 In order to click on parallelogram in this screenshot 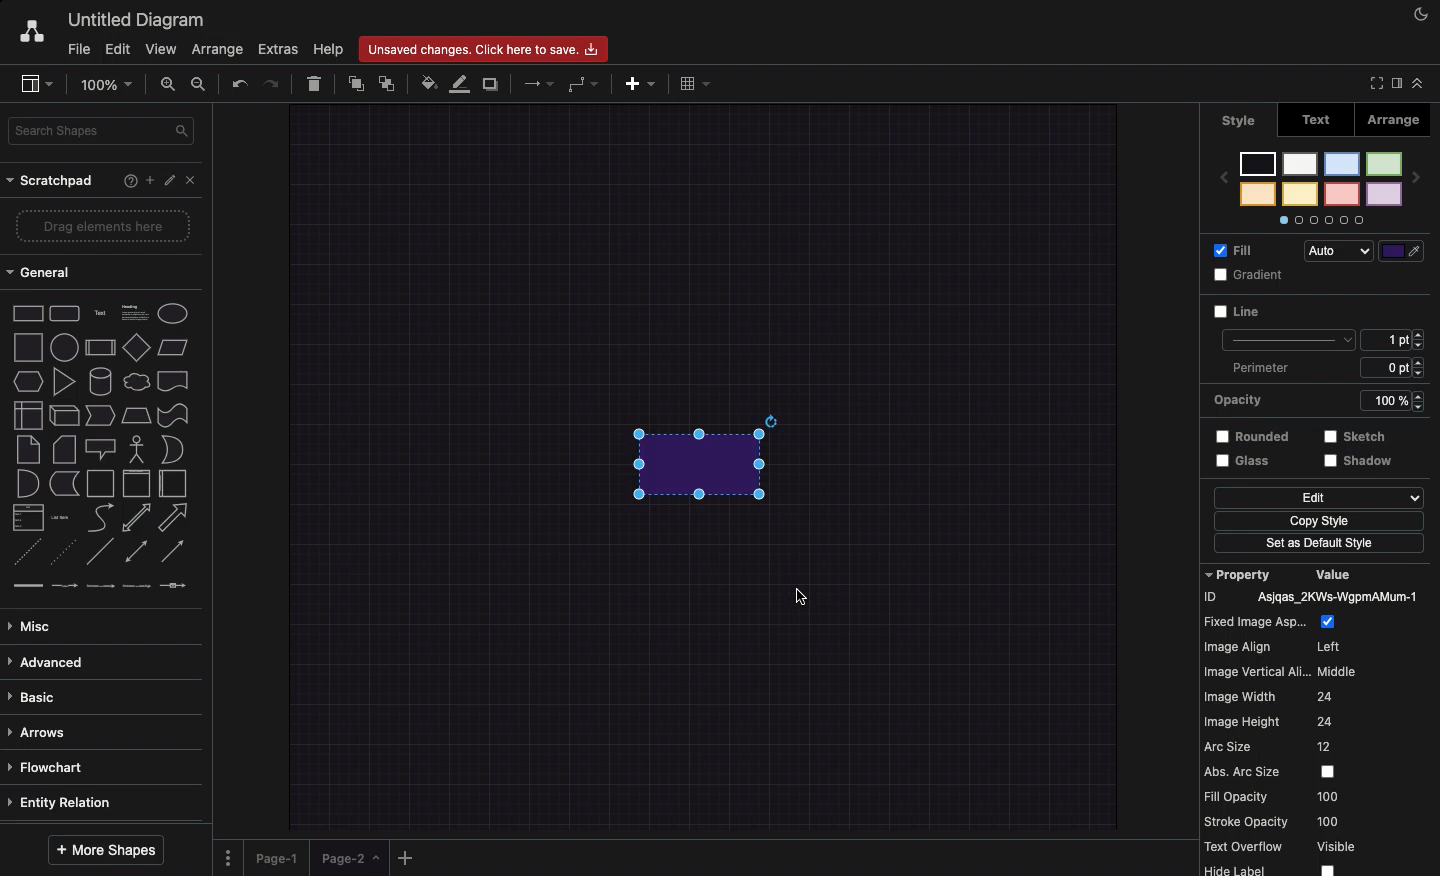, I will do `click(175, 348)`.